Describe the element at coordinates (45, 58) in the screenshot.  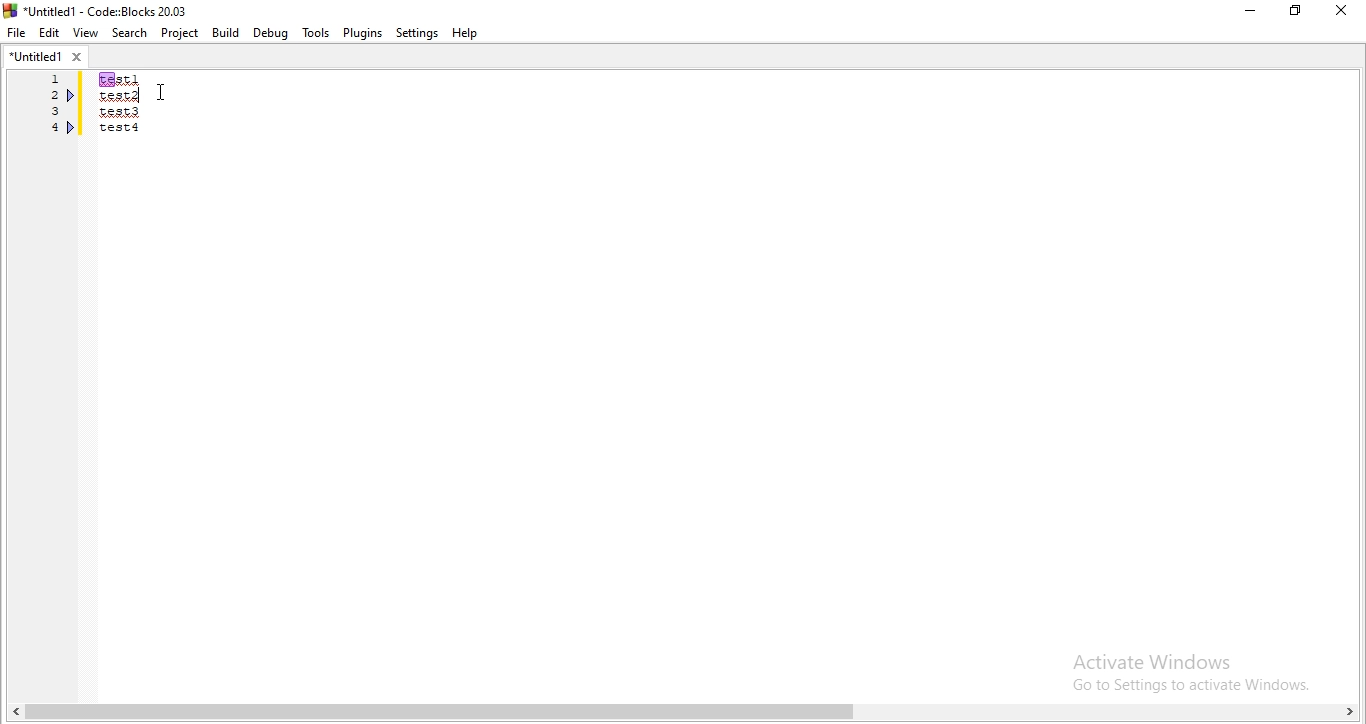
I see `untitled tab` at that location.